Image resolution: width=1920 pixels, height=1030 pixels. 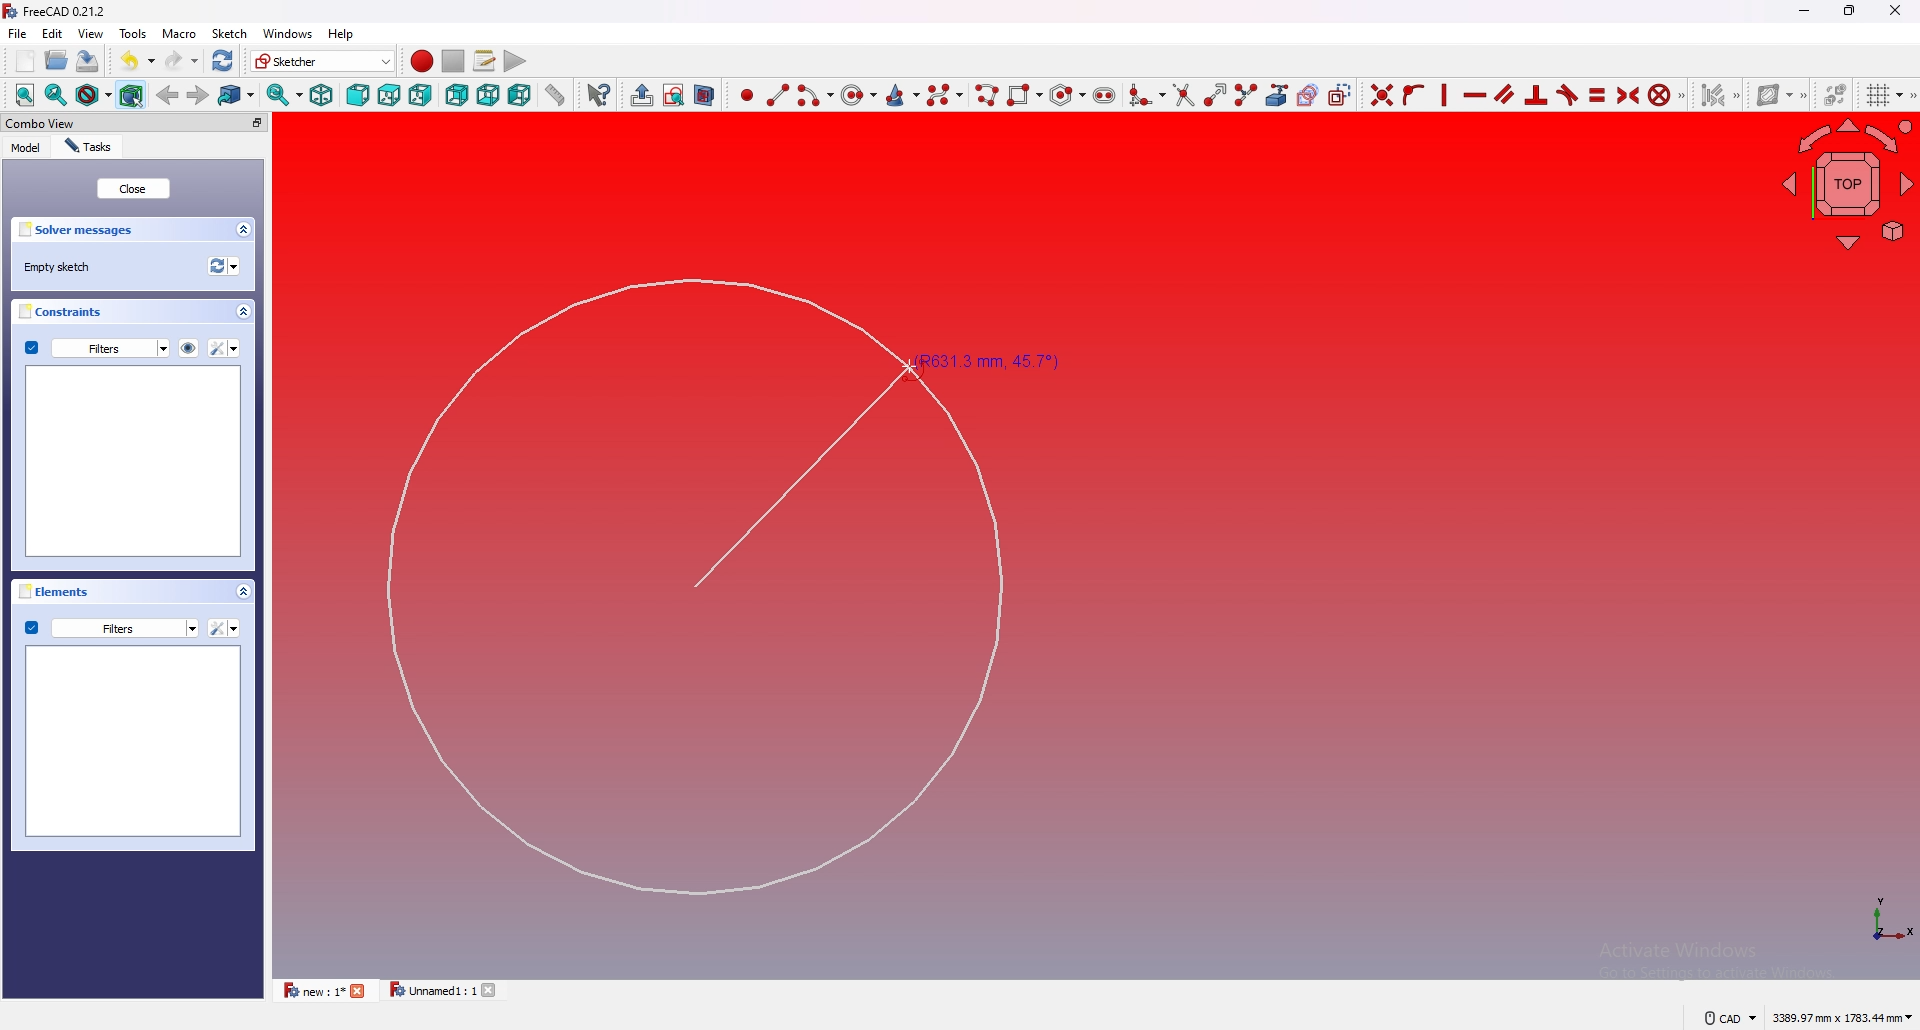 What do you see at coordinates (1475, 94) in the screenshot?
I see `constraint horizontally` at bounding box center [1475, 94].